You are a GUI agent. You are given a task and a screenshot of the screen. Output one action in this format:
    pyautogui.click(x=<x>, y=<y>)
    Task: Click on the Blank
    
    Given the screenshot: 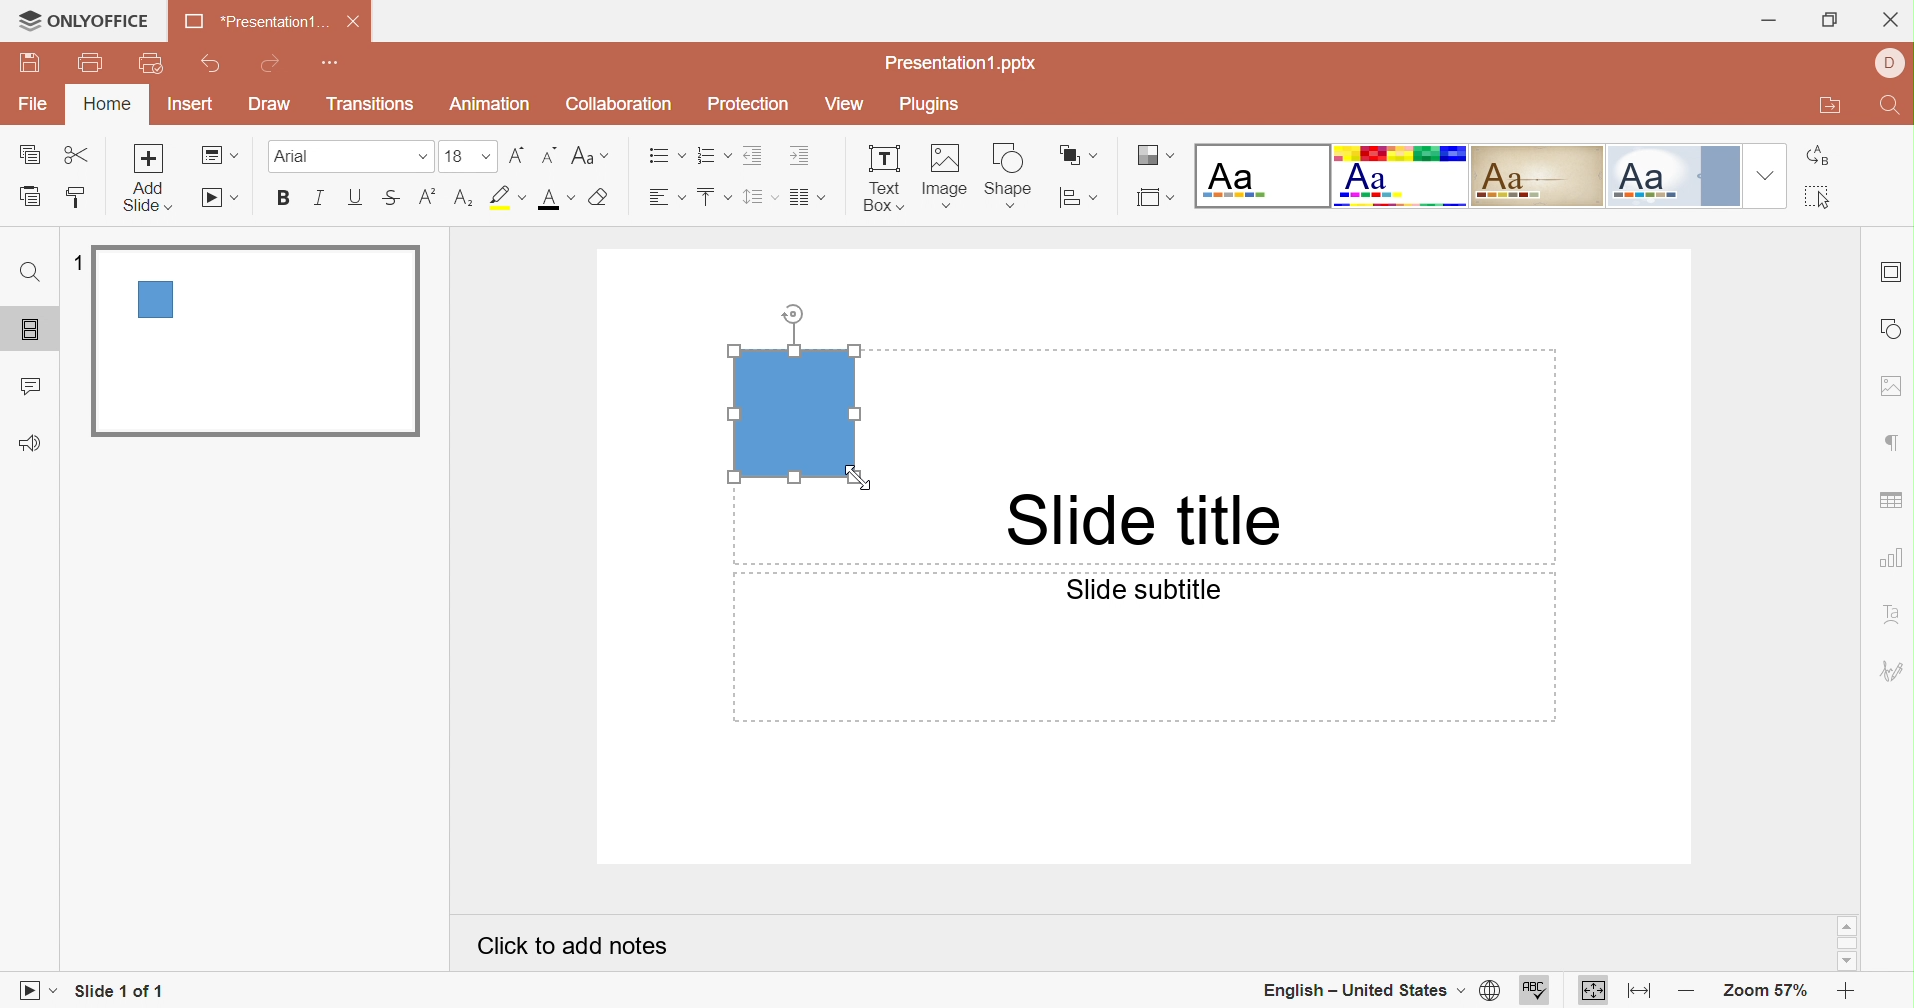 What is the action you would take?
    pyautogui.click(x=1265, y=176)
    